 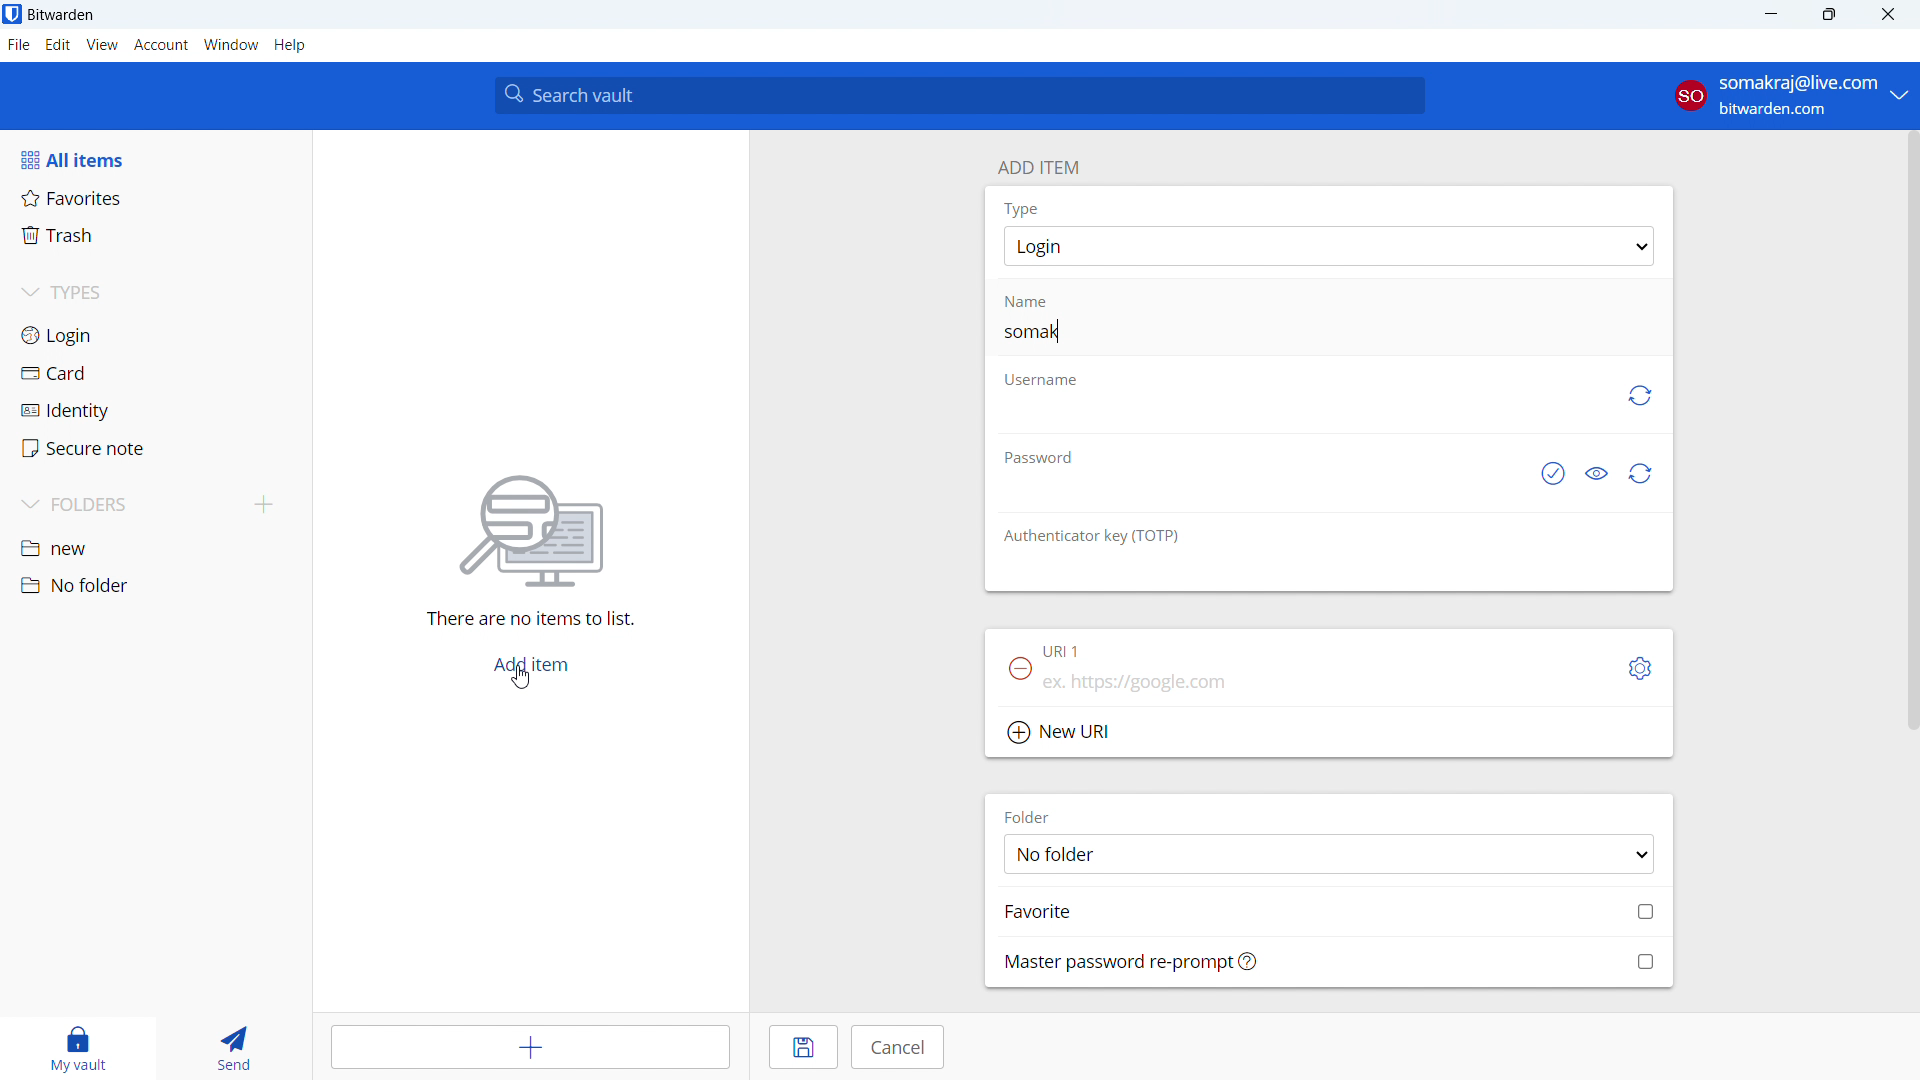 I want to click on cancel, so click(x=897, y=1047).